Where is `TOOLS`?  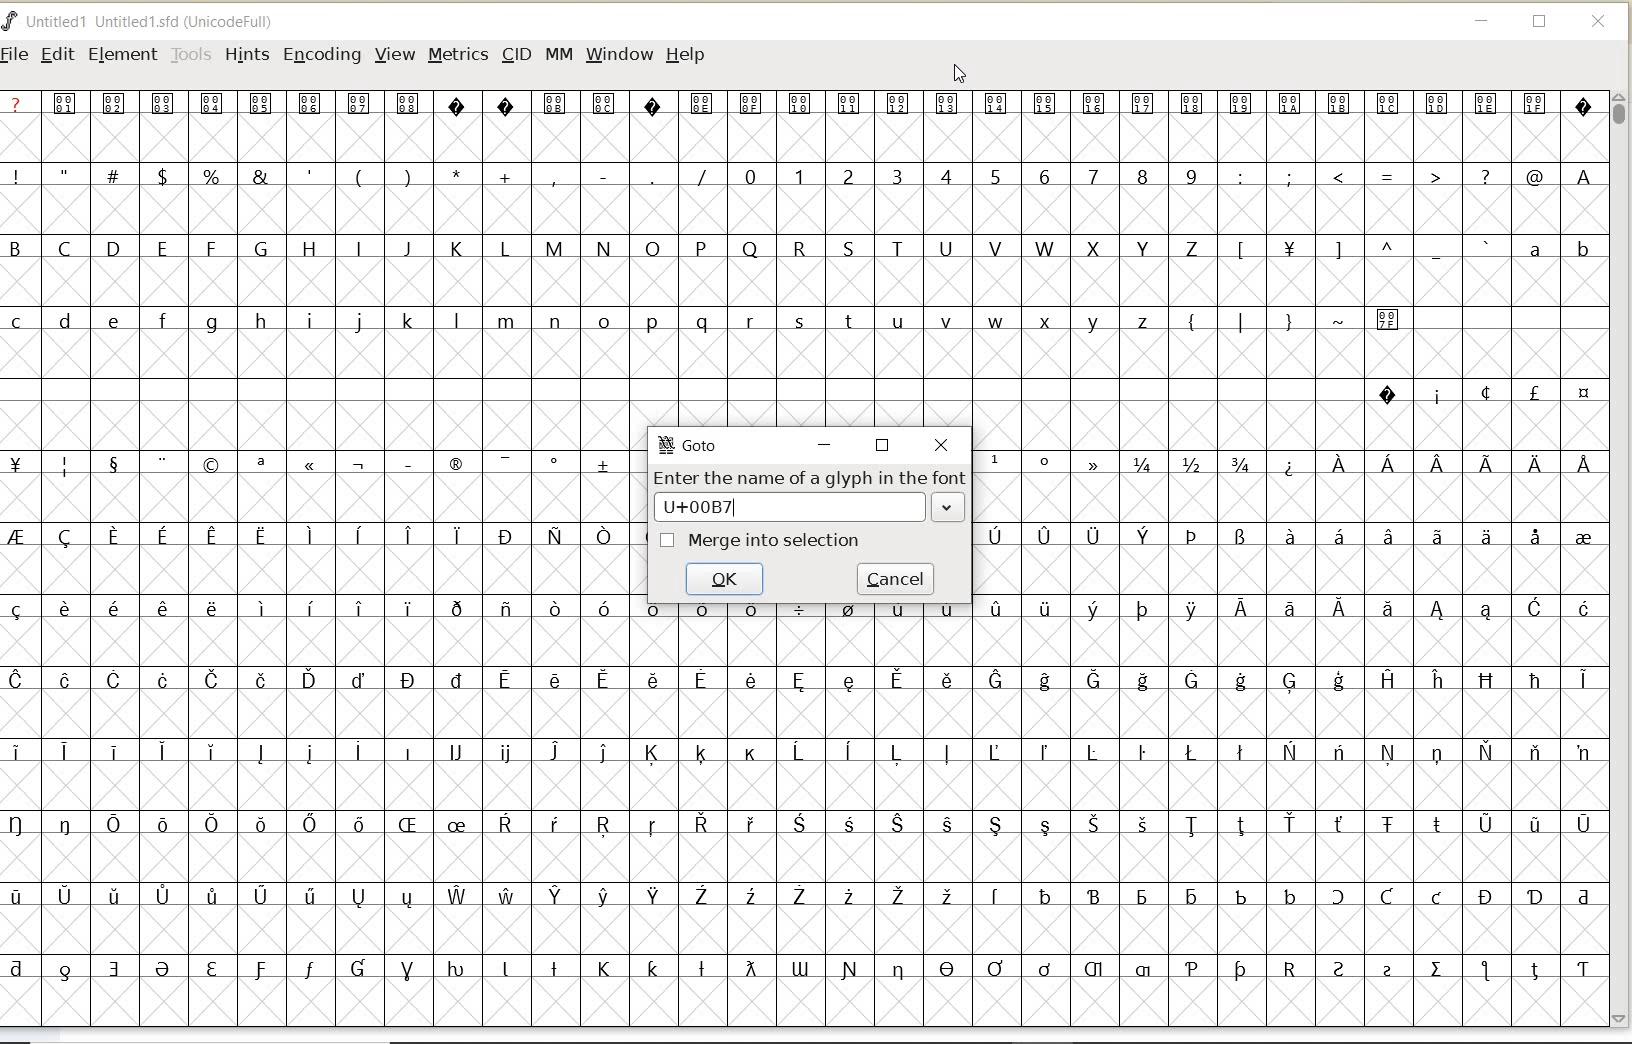 TOOLS is located at coordinates (191, 54).